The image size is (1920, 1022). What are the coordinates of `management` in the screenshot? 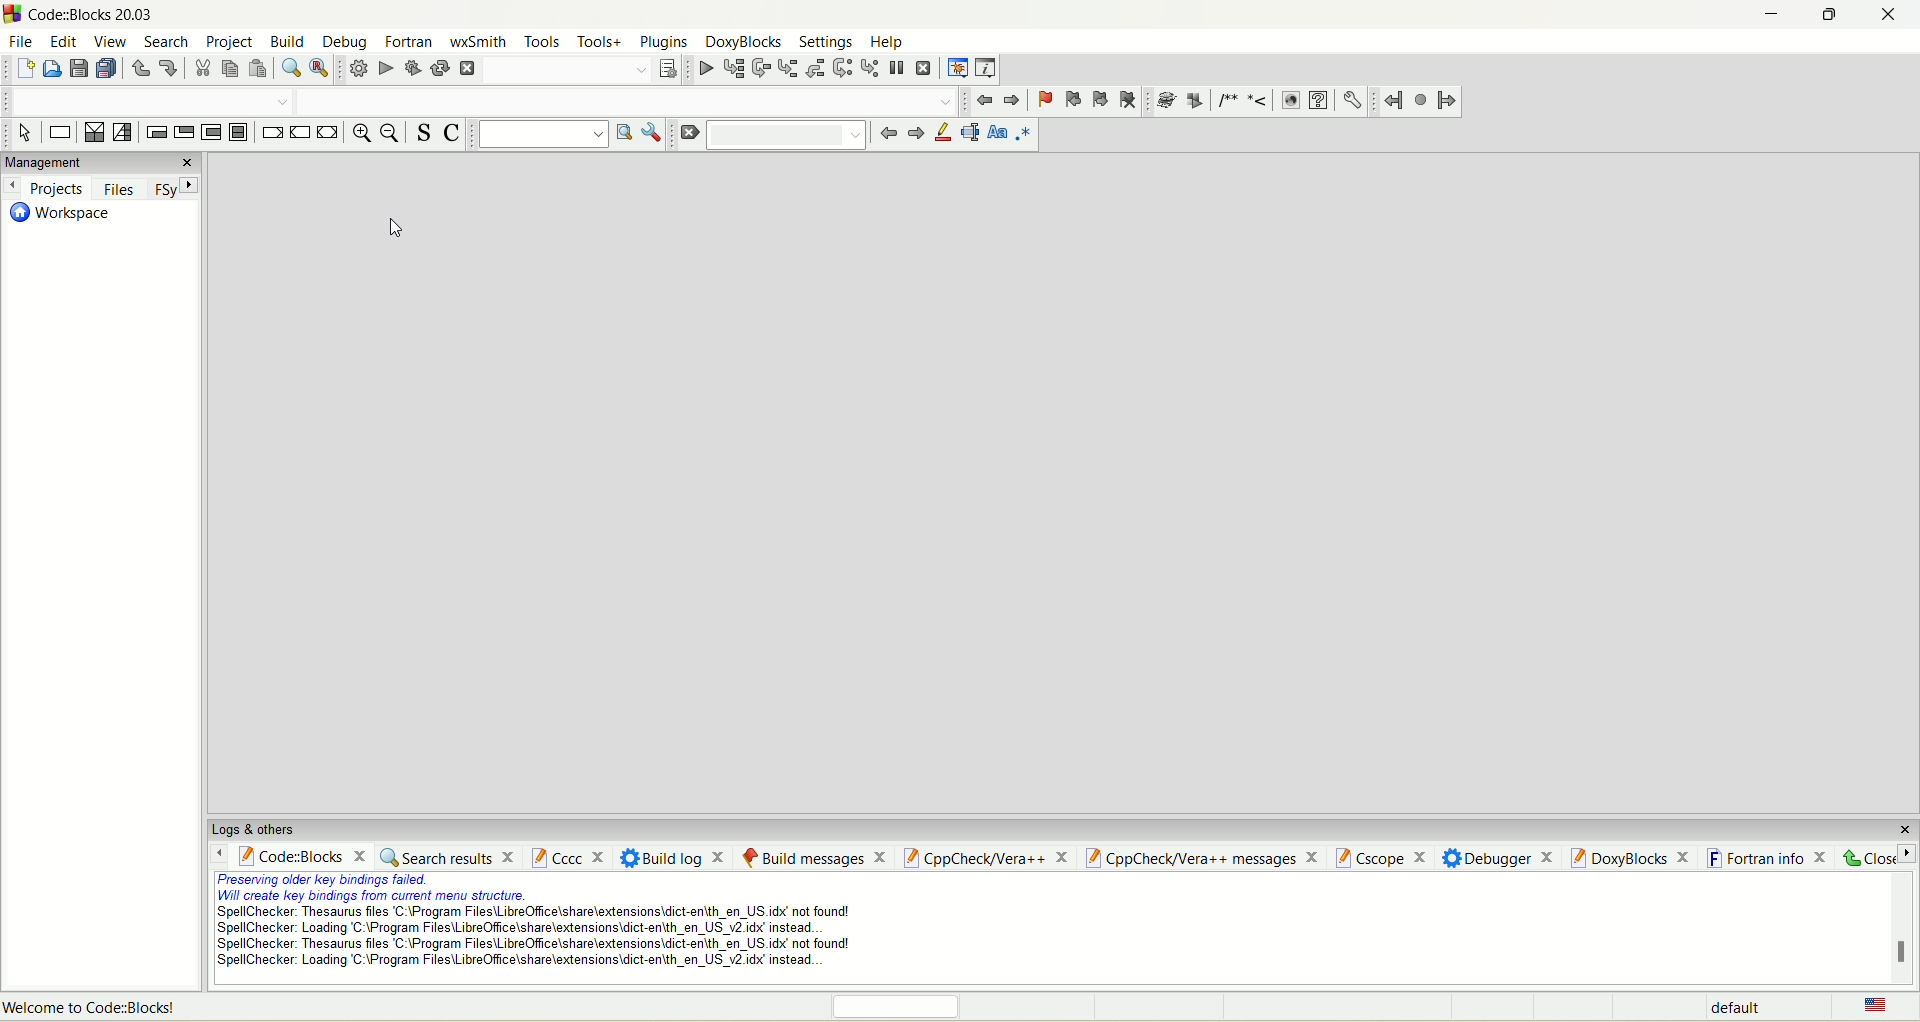 It's located at (81, 162).